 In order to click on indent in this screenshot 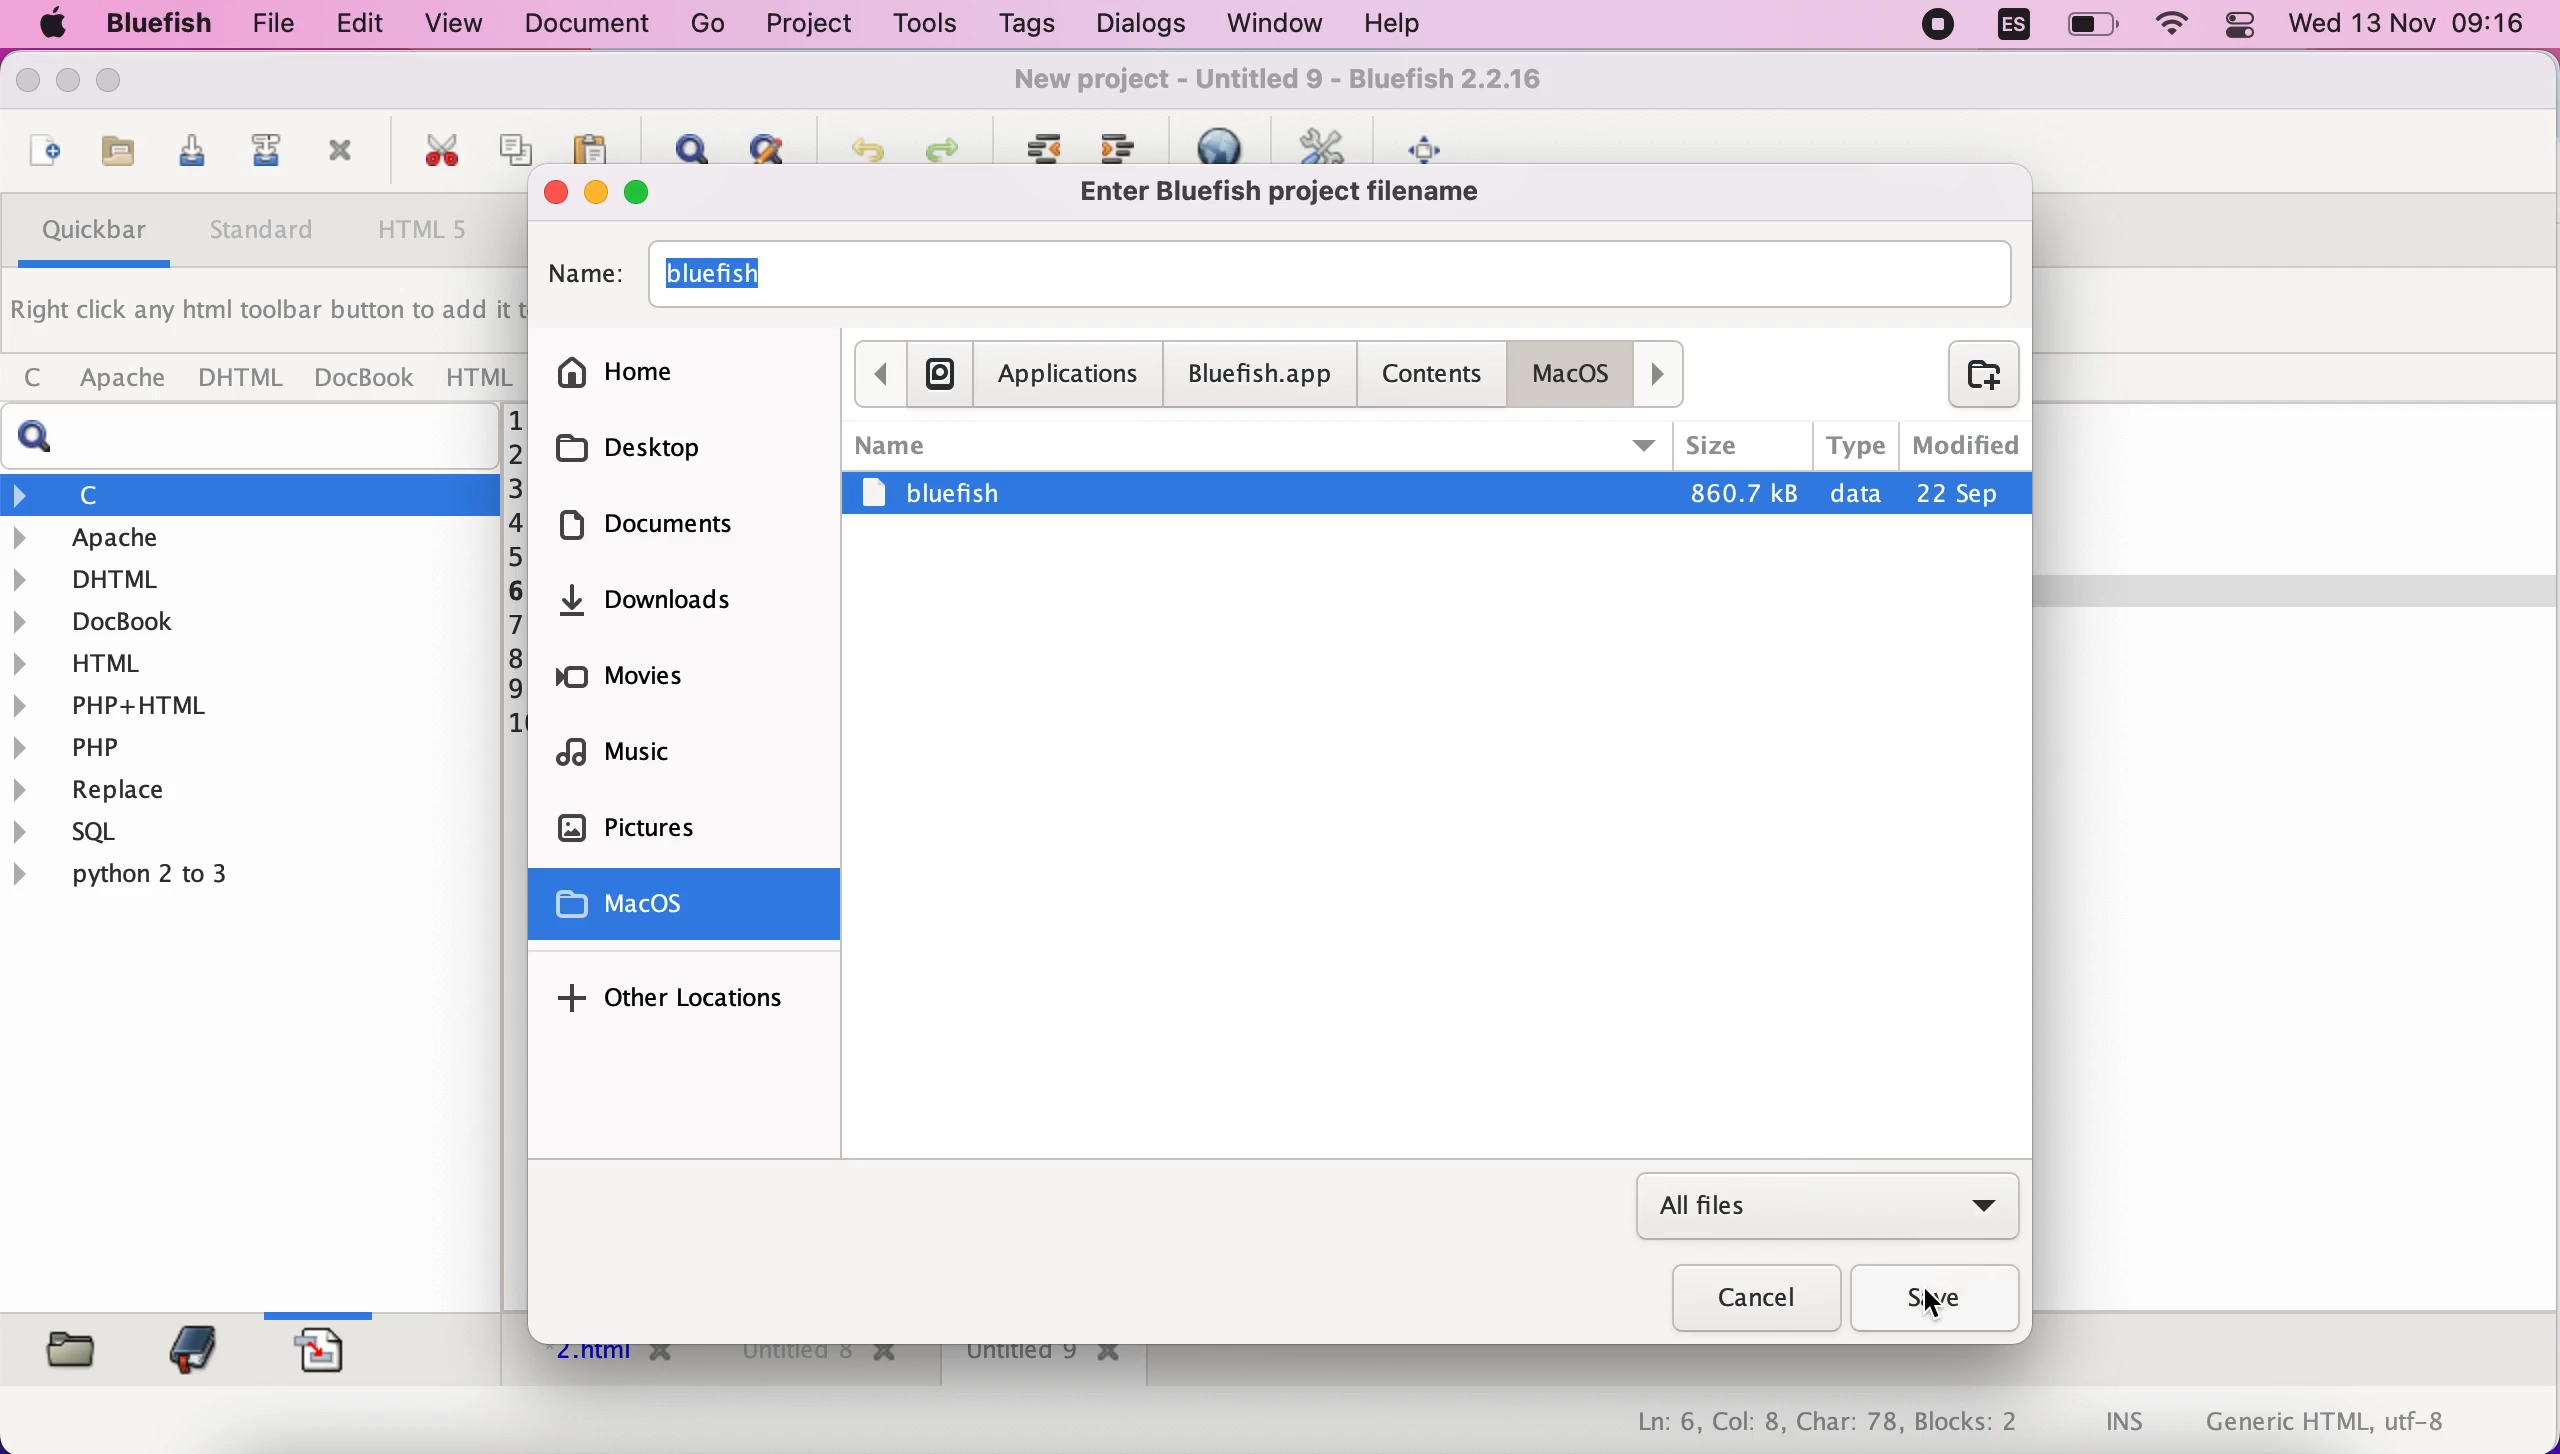, I will do `click(1040, 144)`.